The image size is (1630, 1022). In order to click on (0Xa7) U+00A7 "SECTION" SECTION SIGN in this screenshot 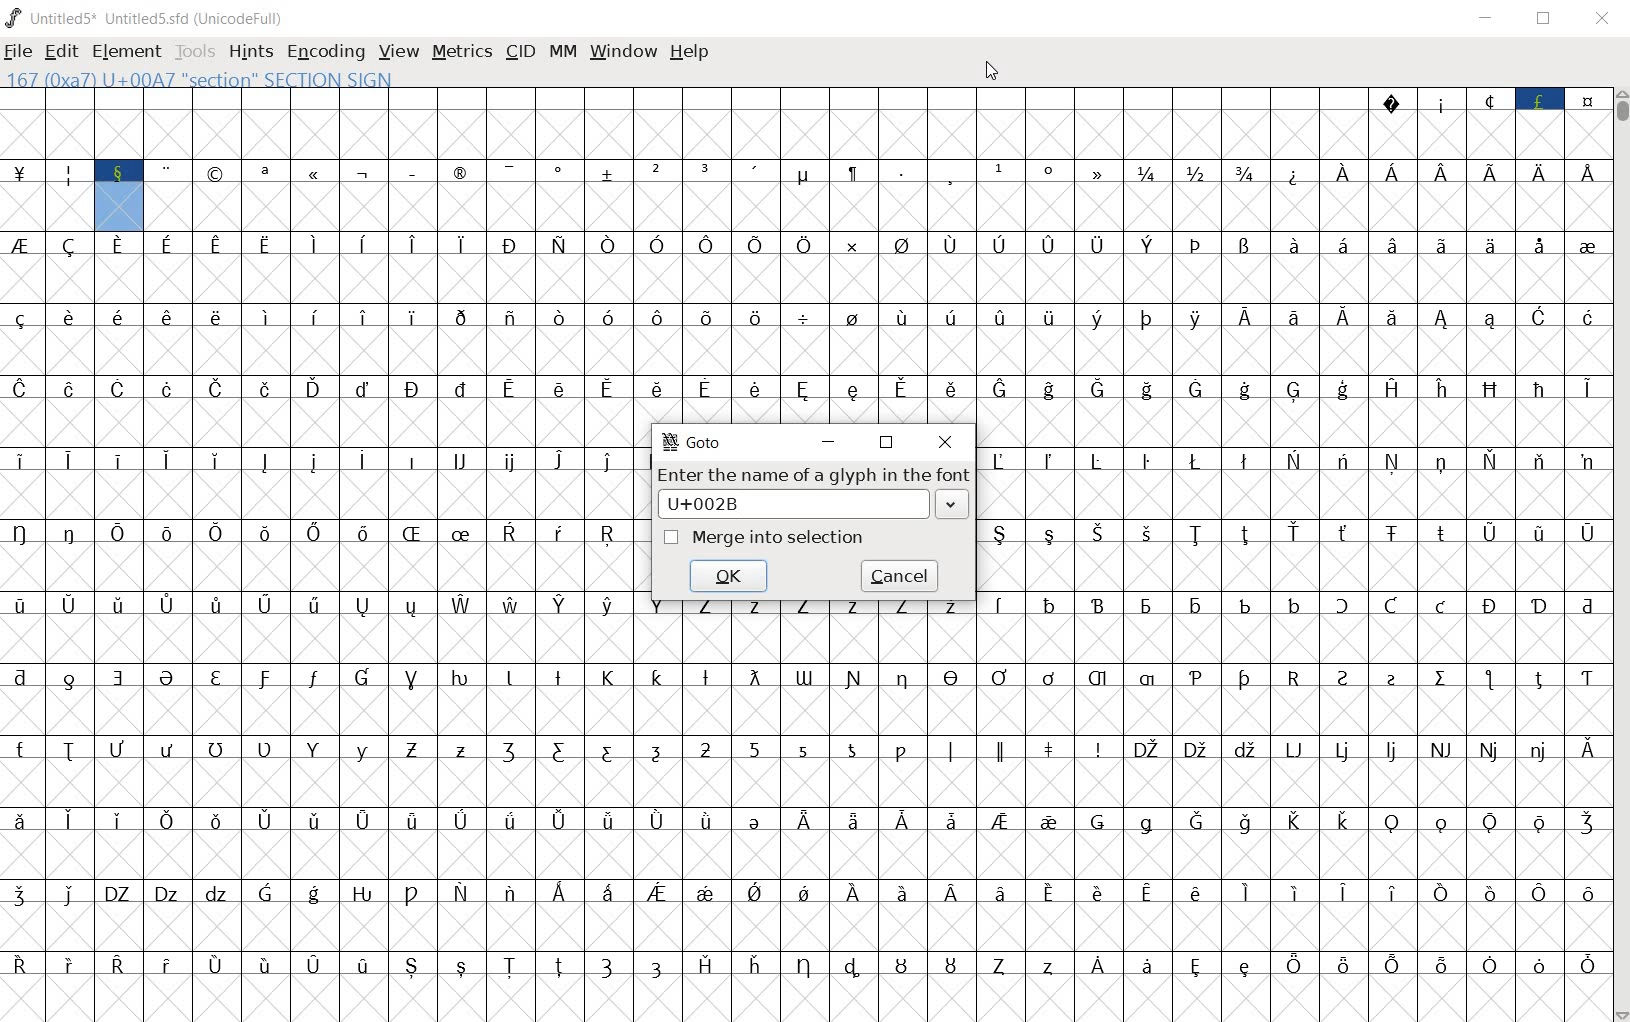, I will do `click(200, 80)`.